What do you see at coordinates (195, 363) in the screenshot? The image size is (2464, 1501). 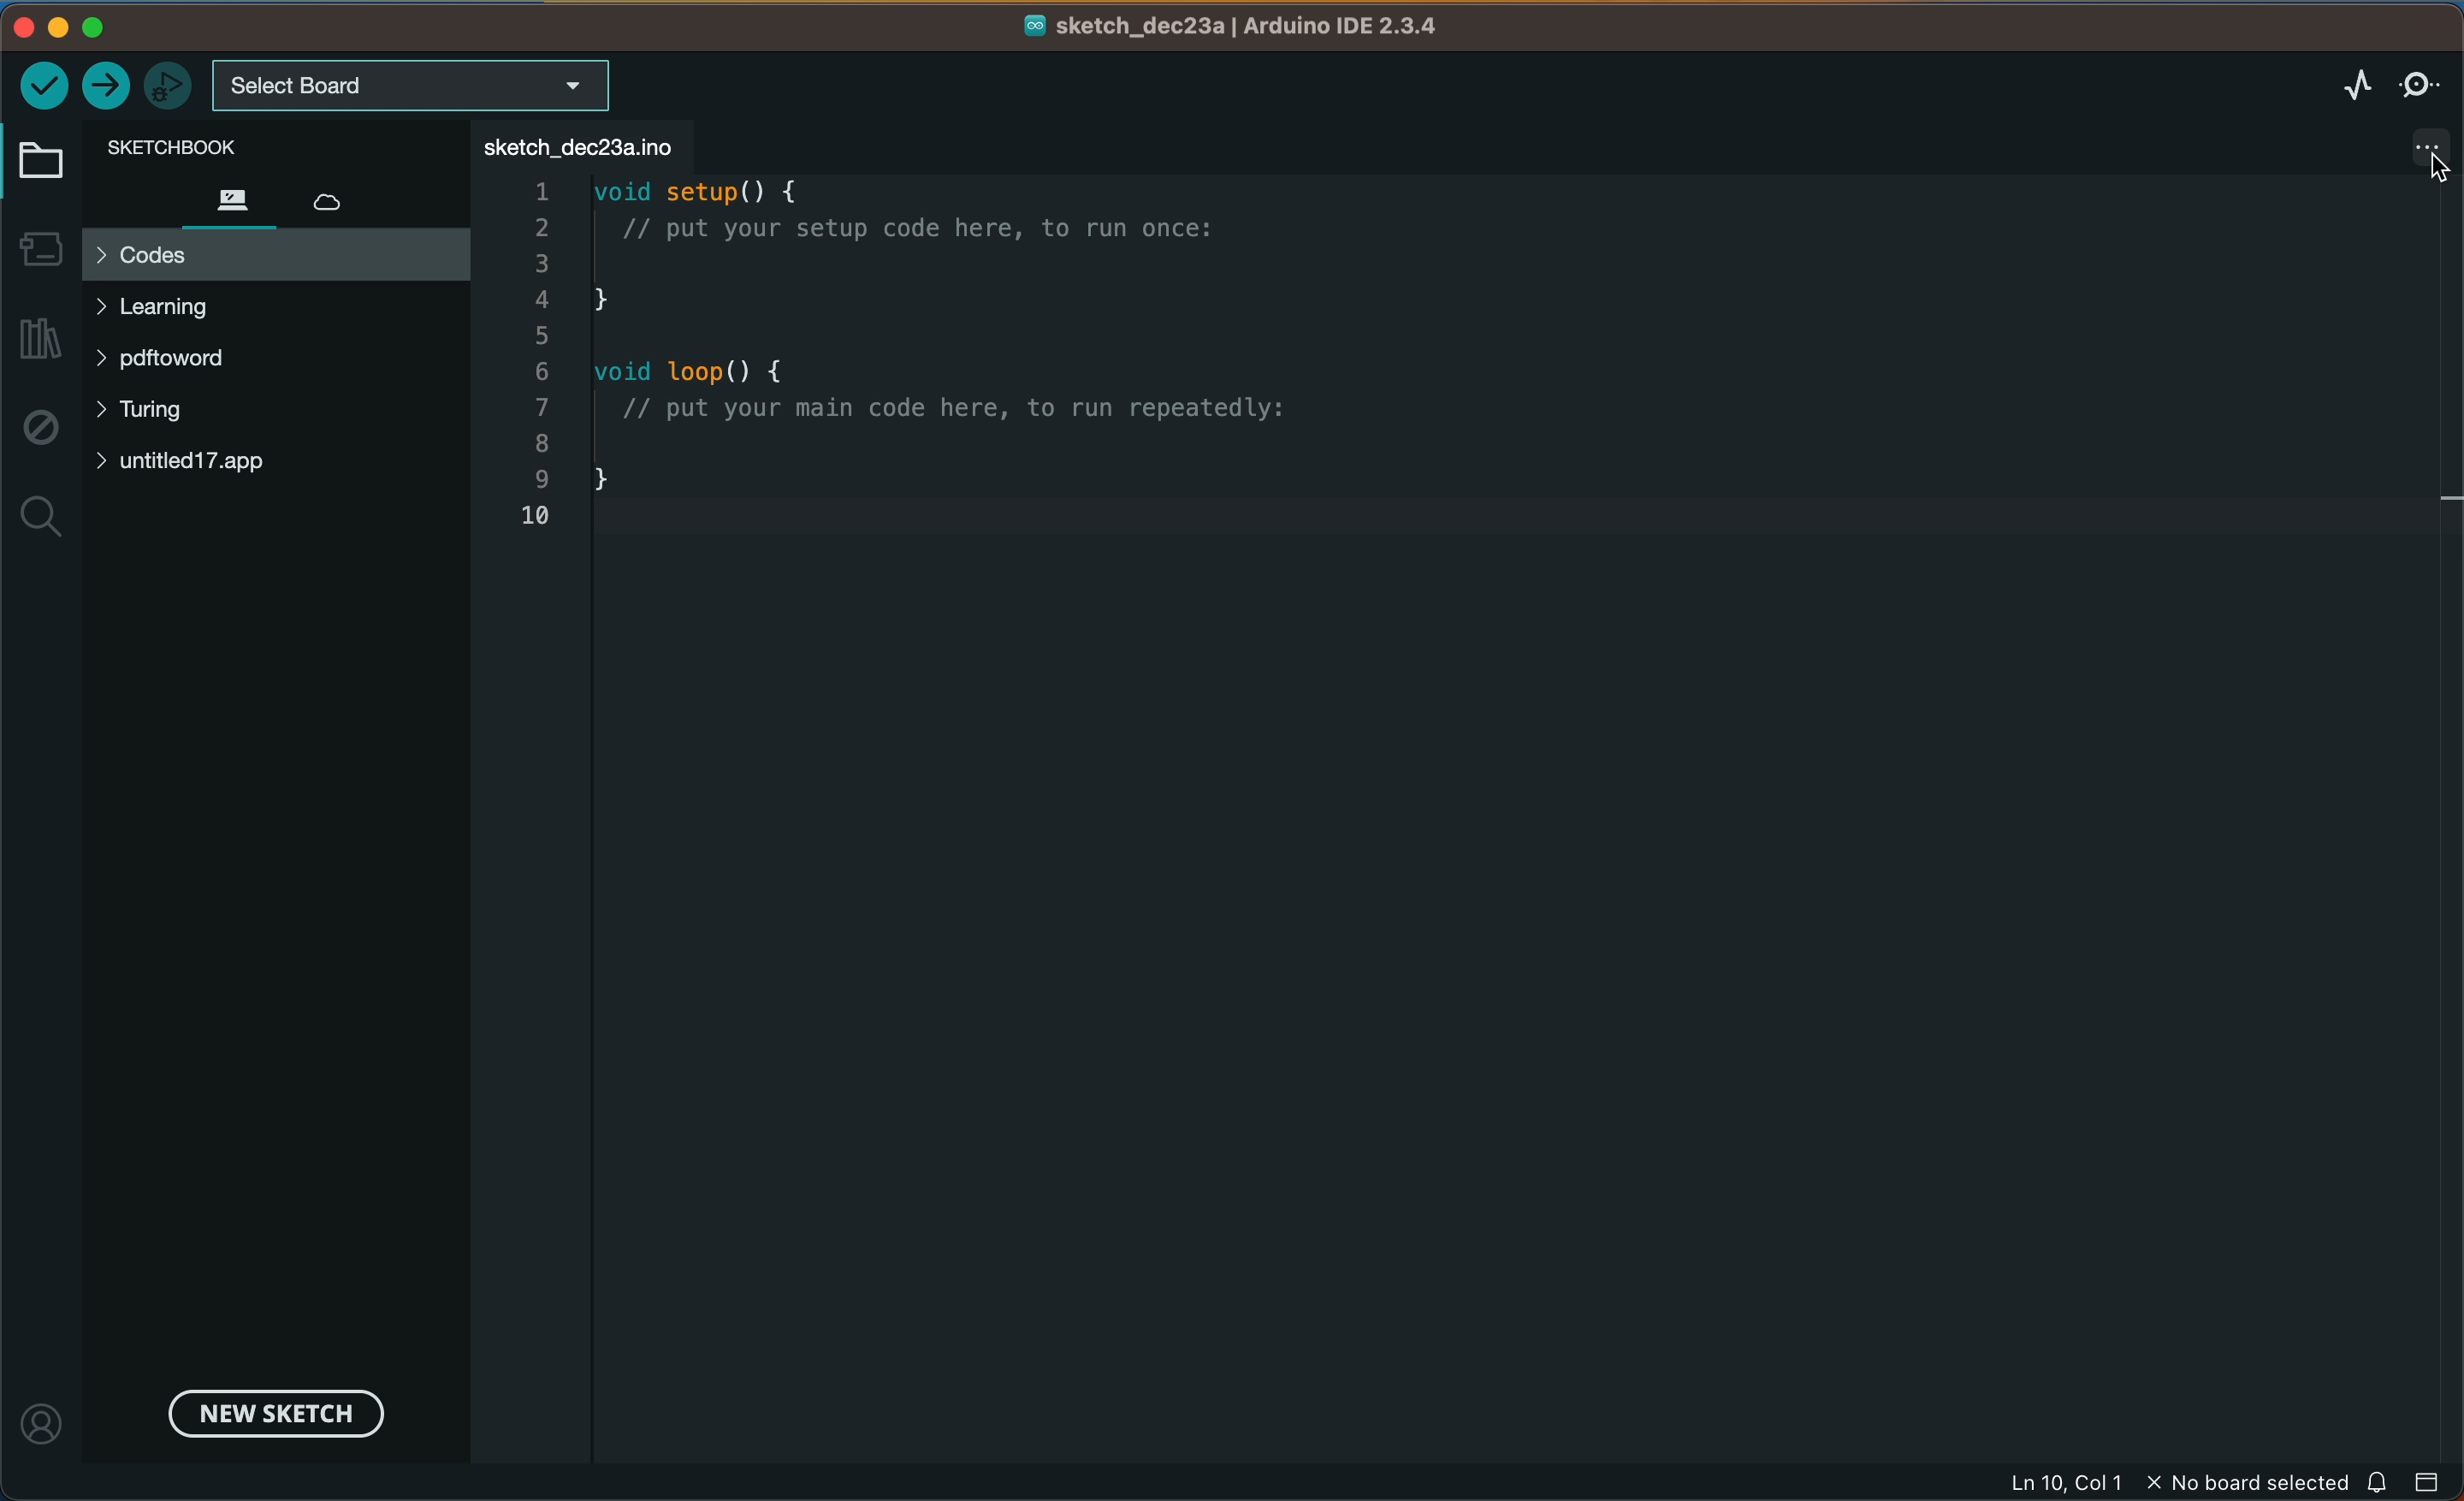 I see `pdftoword` at bounding box center [195, 363].